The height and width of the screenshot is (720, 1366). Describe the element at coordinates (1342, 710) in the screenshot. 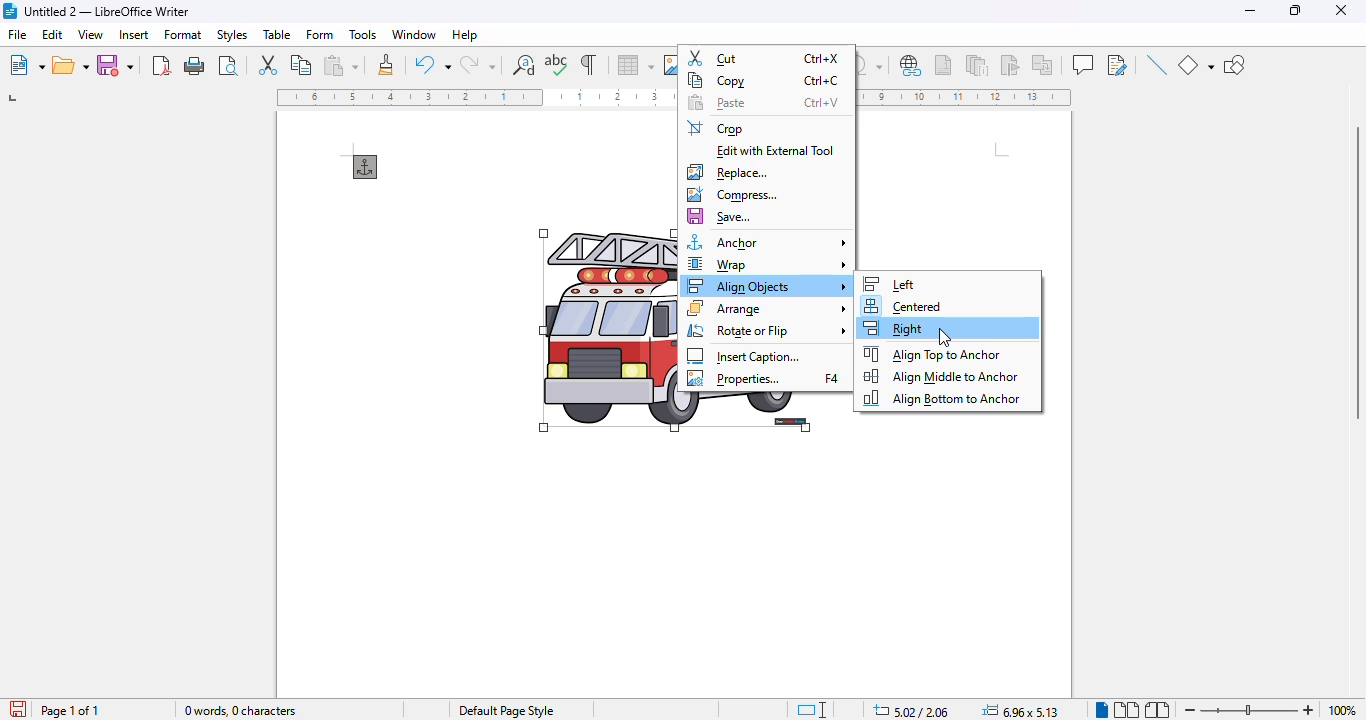

I see `zoom factor` at that location.